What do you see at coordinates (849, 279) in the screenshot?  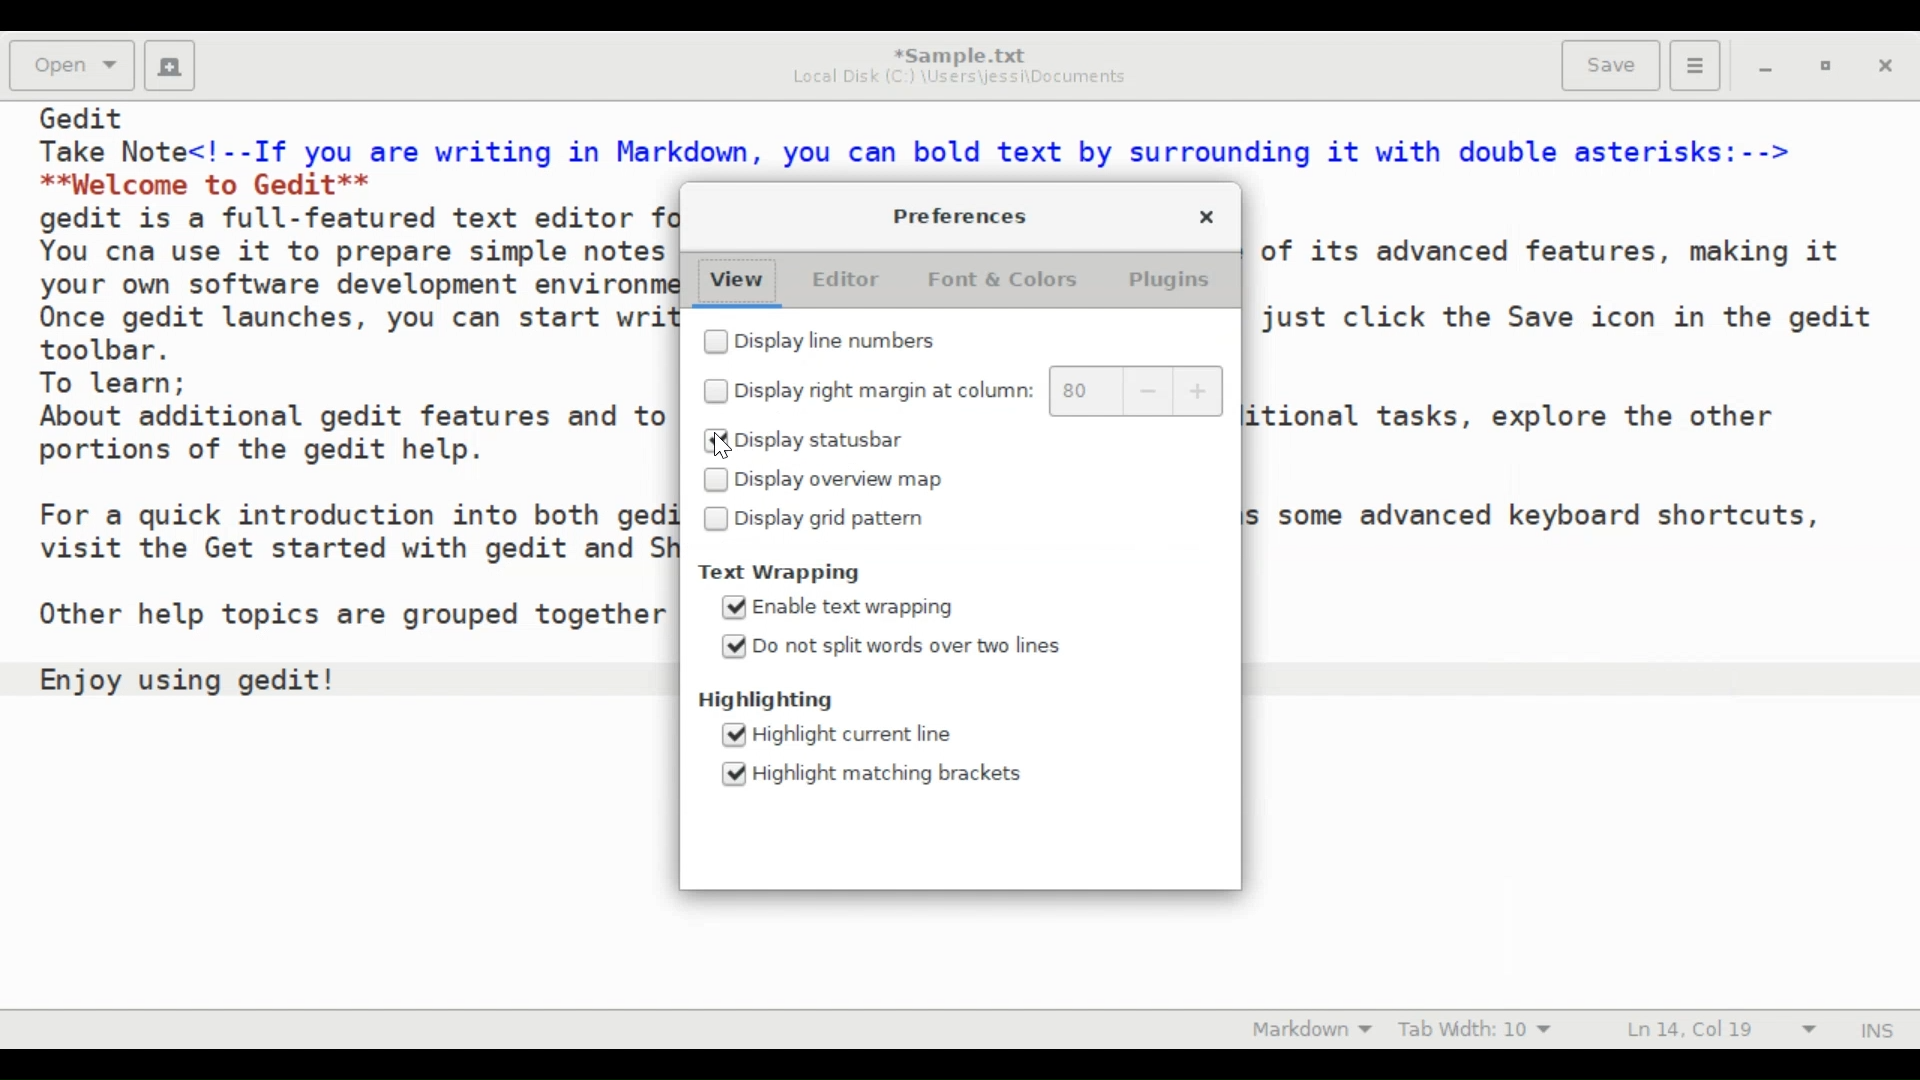 I see `Editor` at bounding box center [849, 279].